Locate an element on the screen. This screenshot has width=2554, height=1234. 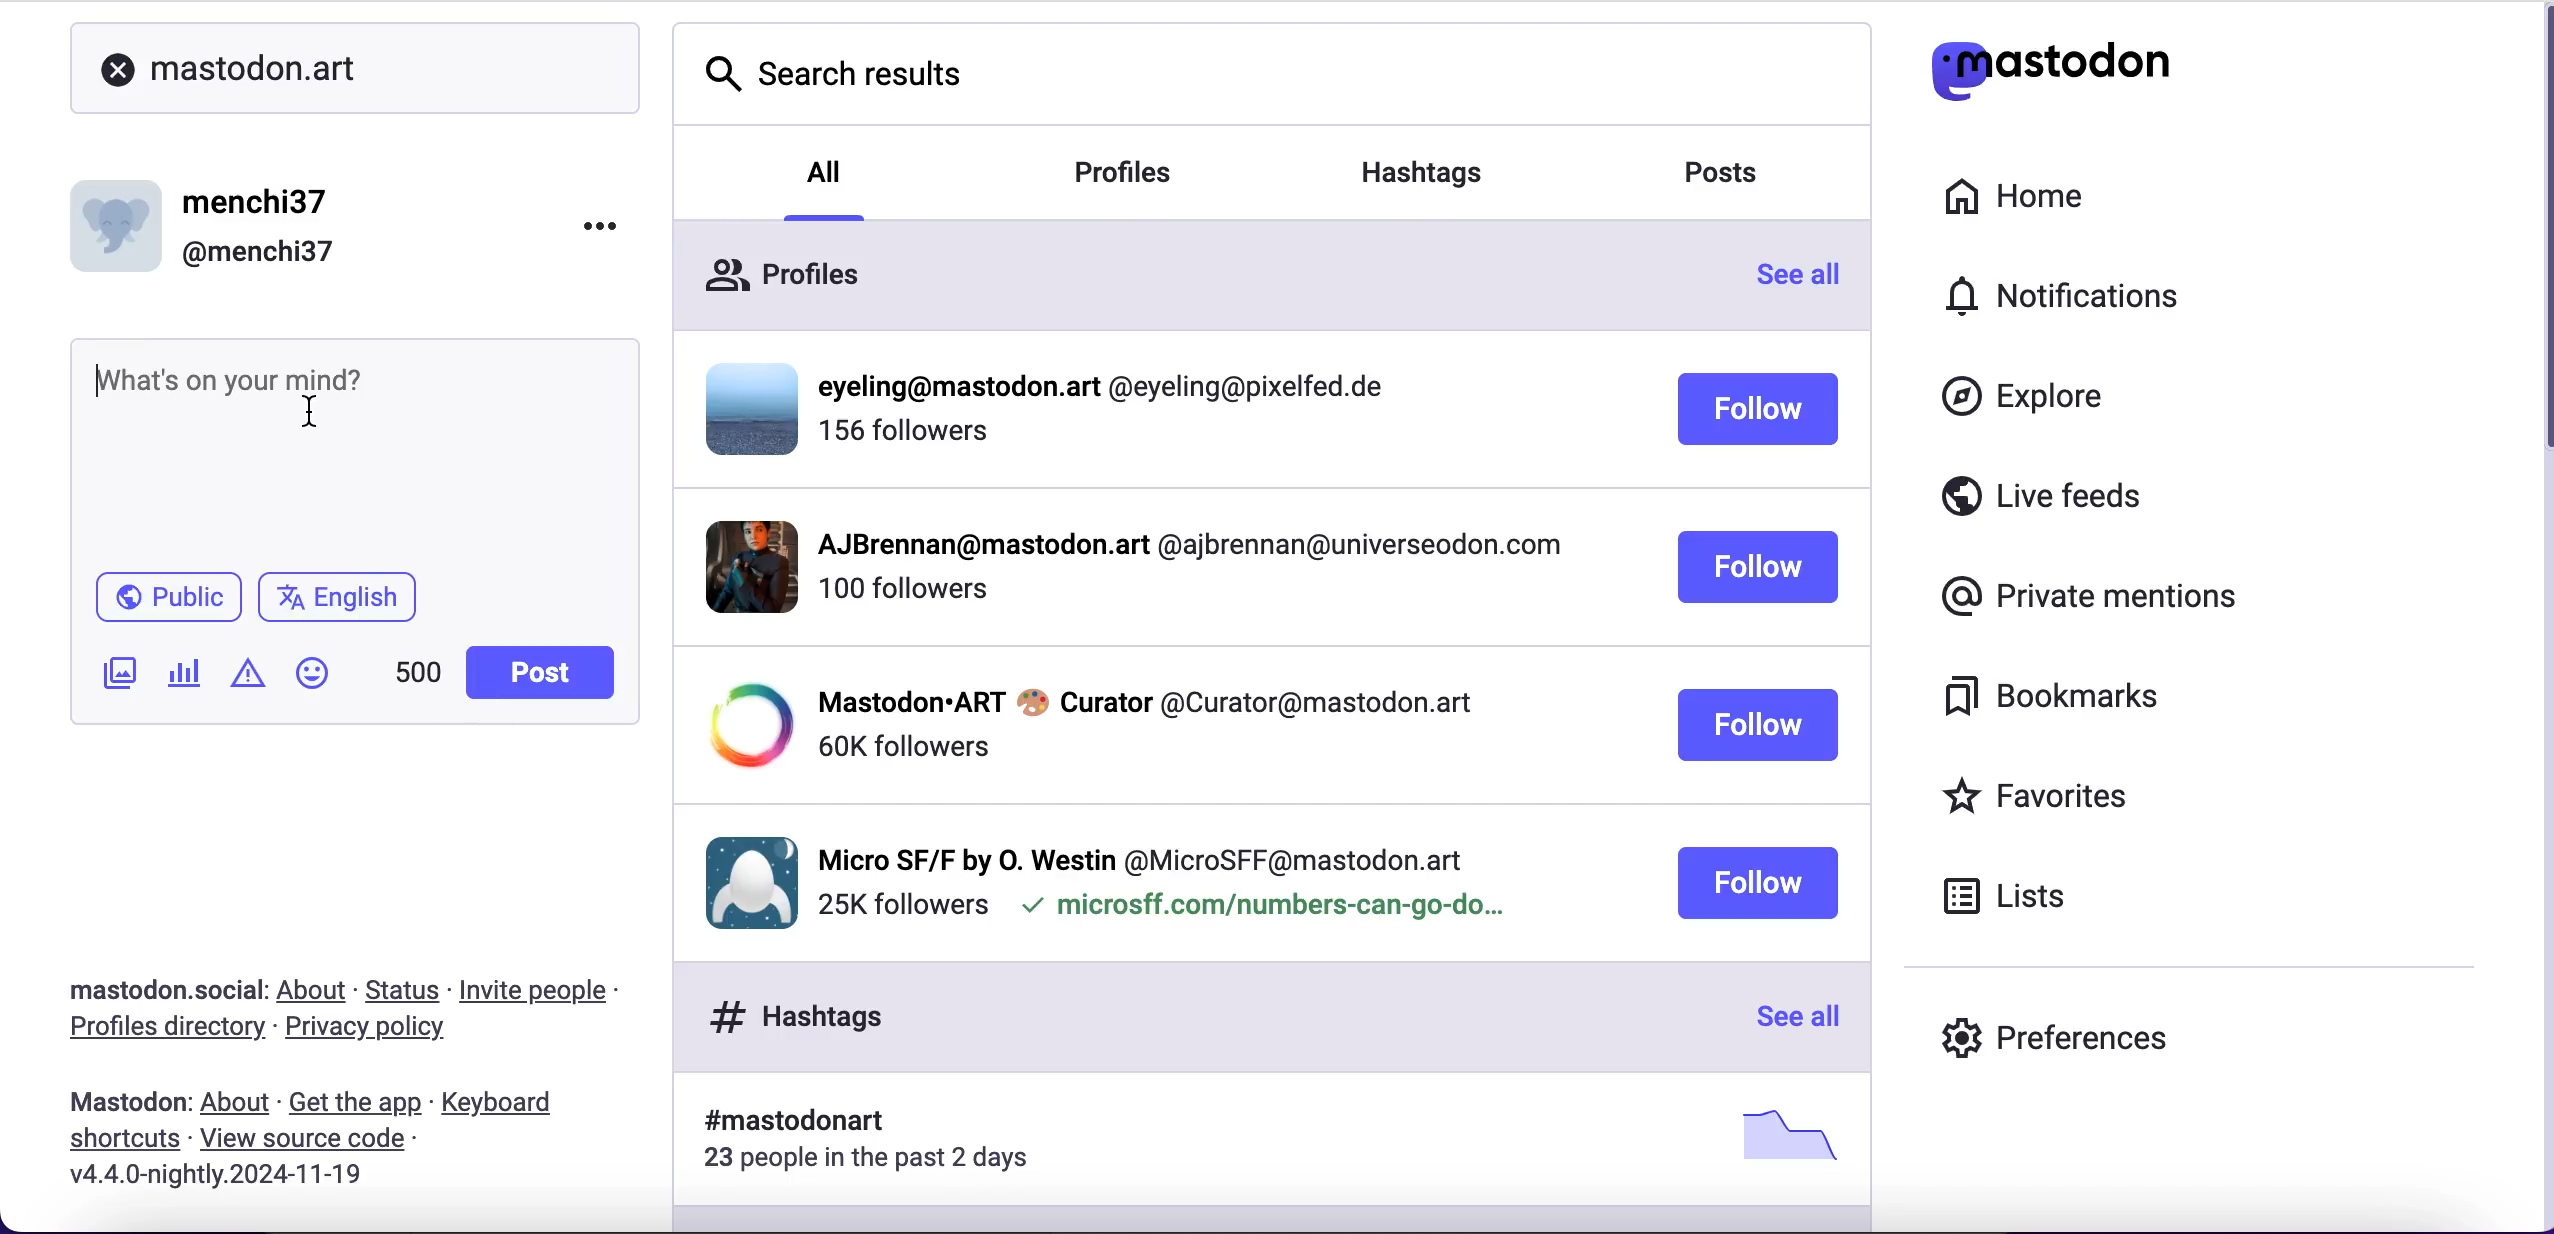
what's on your mind? is located at coordinates (243, 383).